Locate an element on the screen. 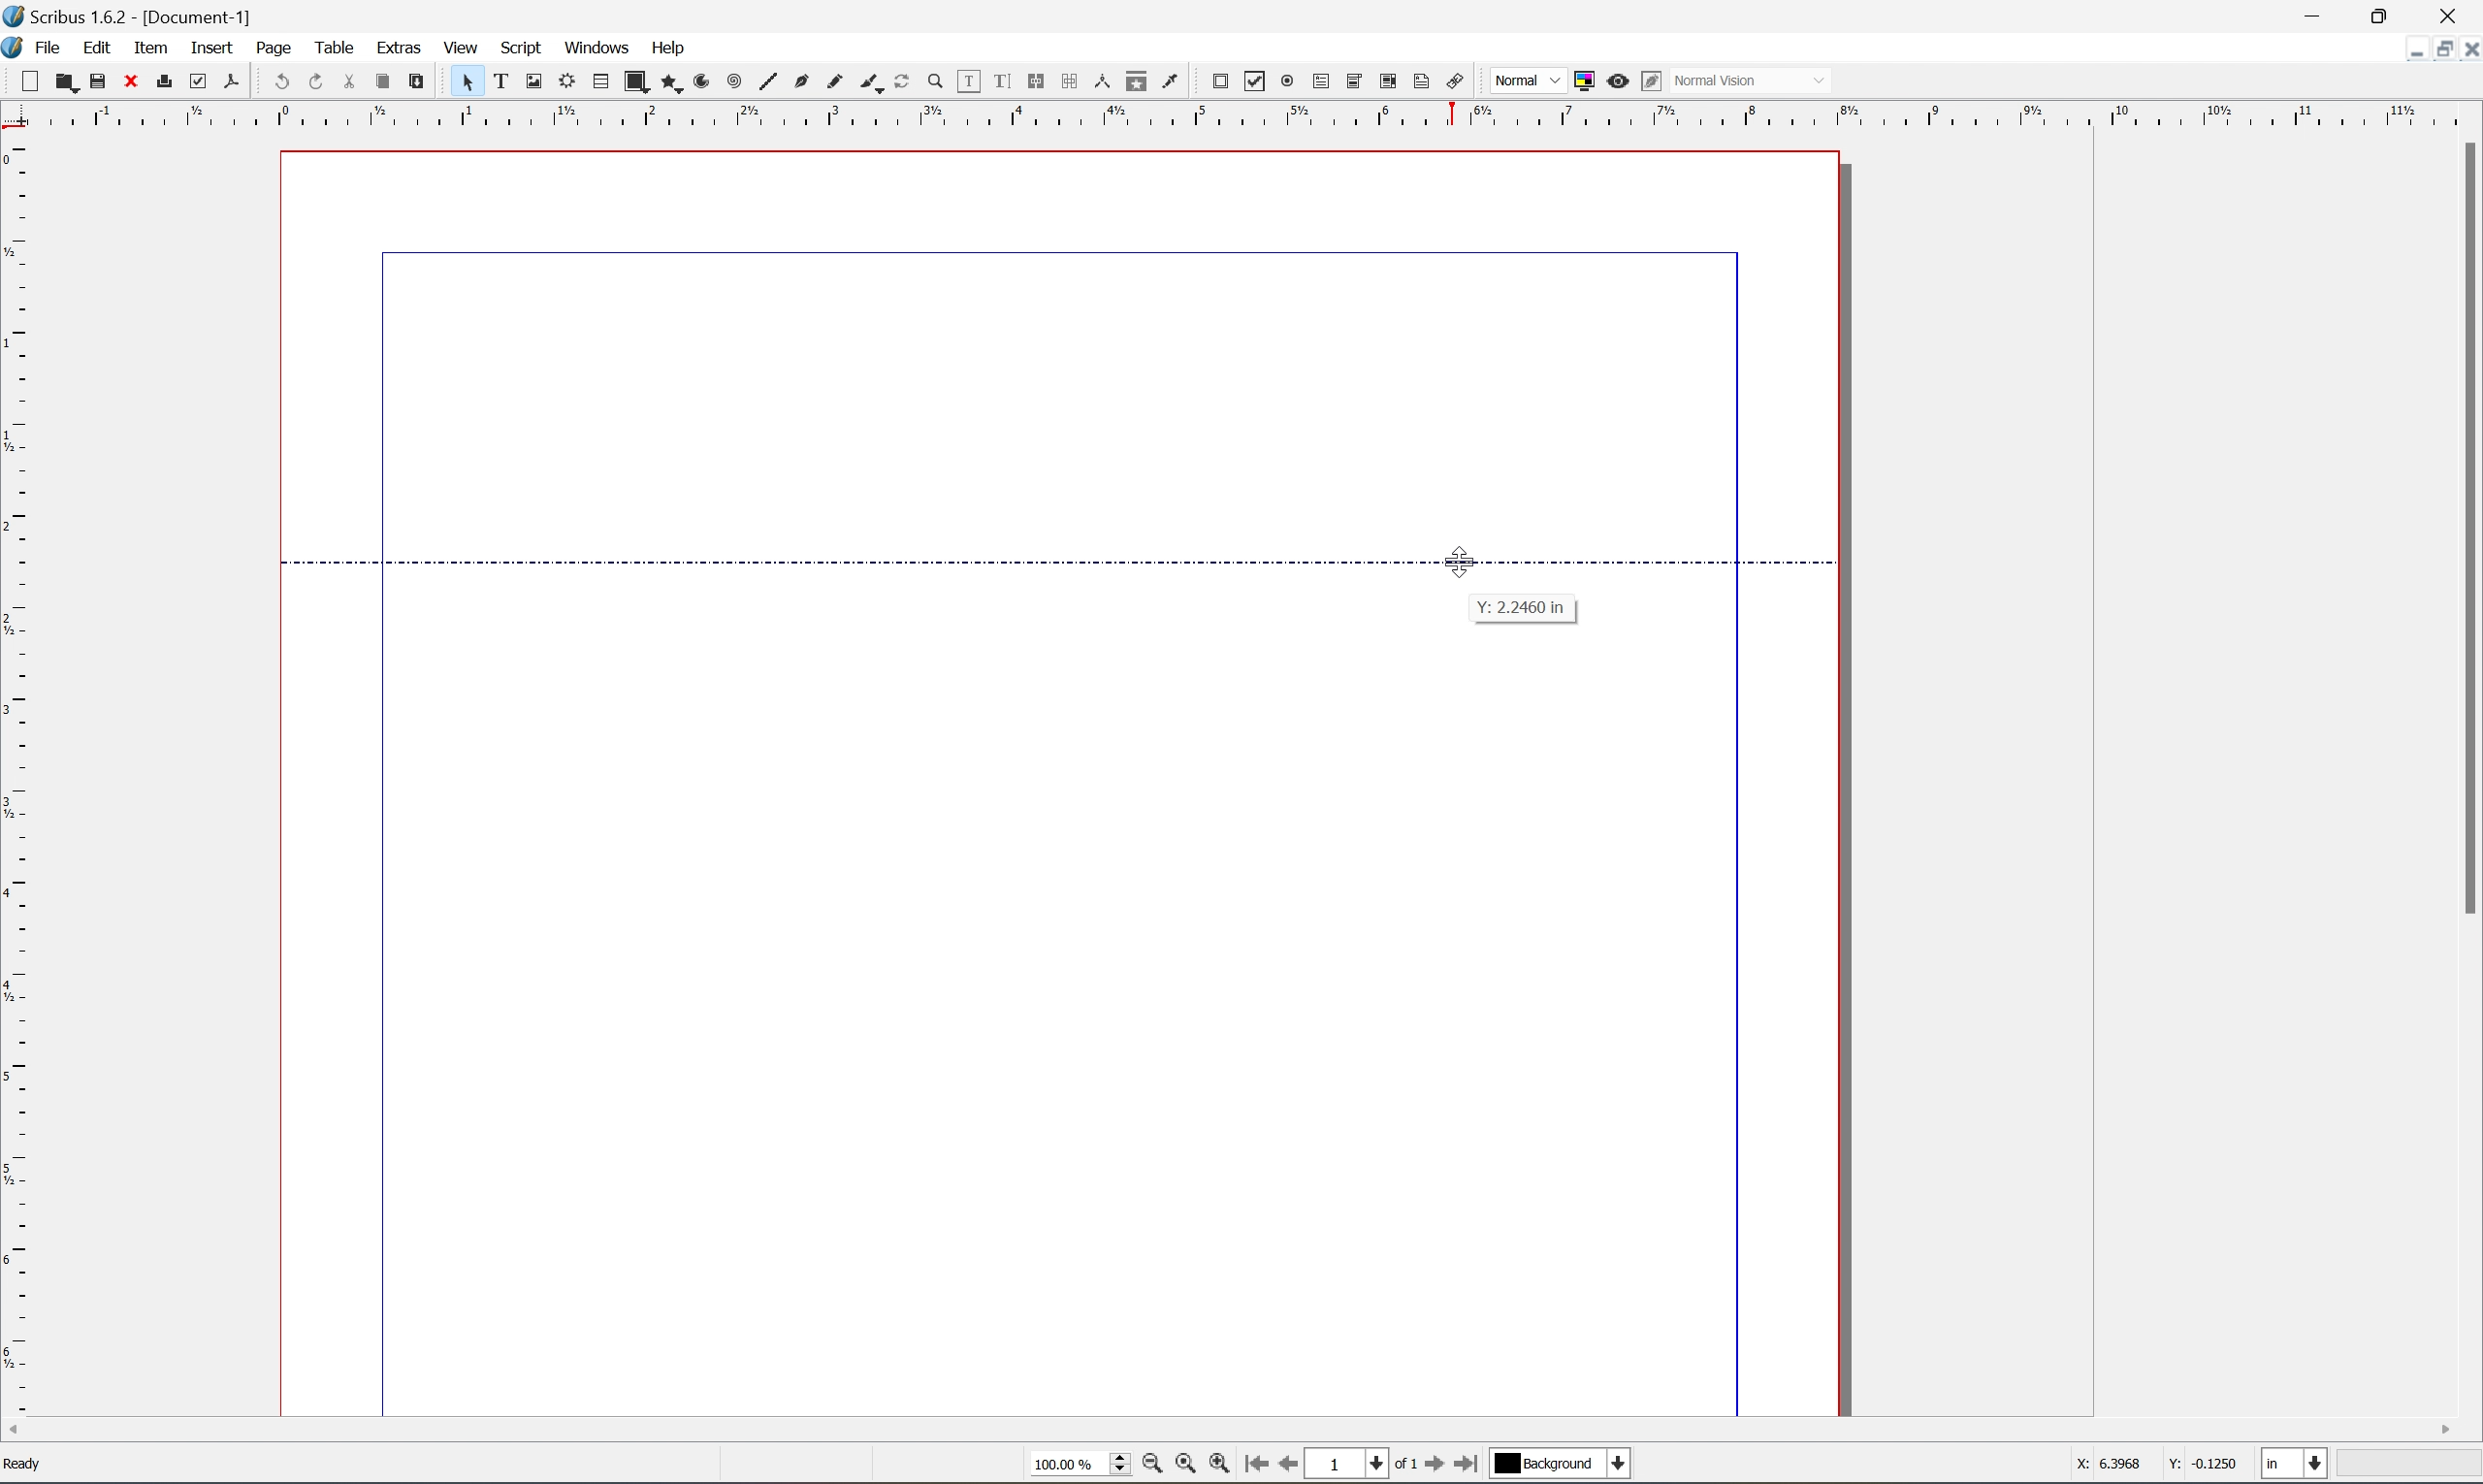 This screenshot has width=2483, height=1484. 1 of 1 is located at coordinates (1361, 1464).